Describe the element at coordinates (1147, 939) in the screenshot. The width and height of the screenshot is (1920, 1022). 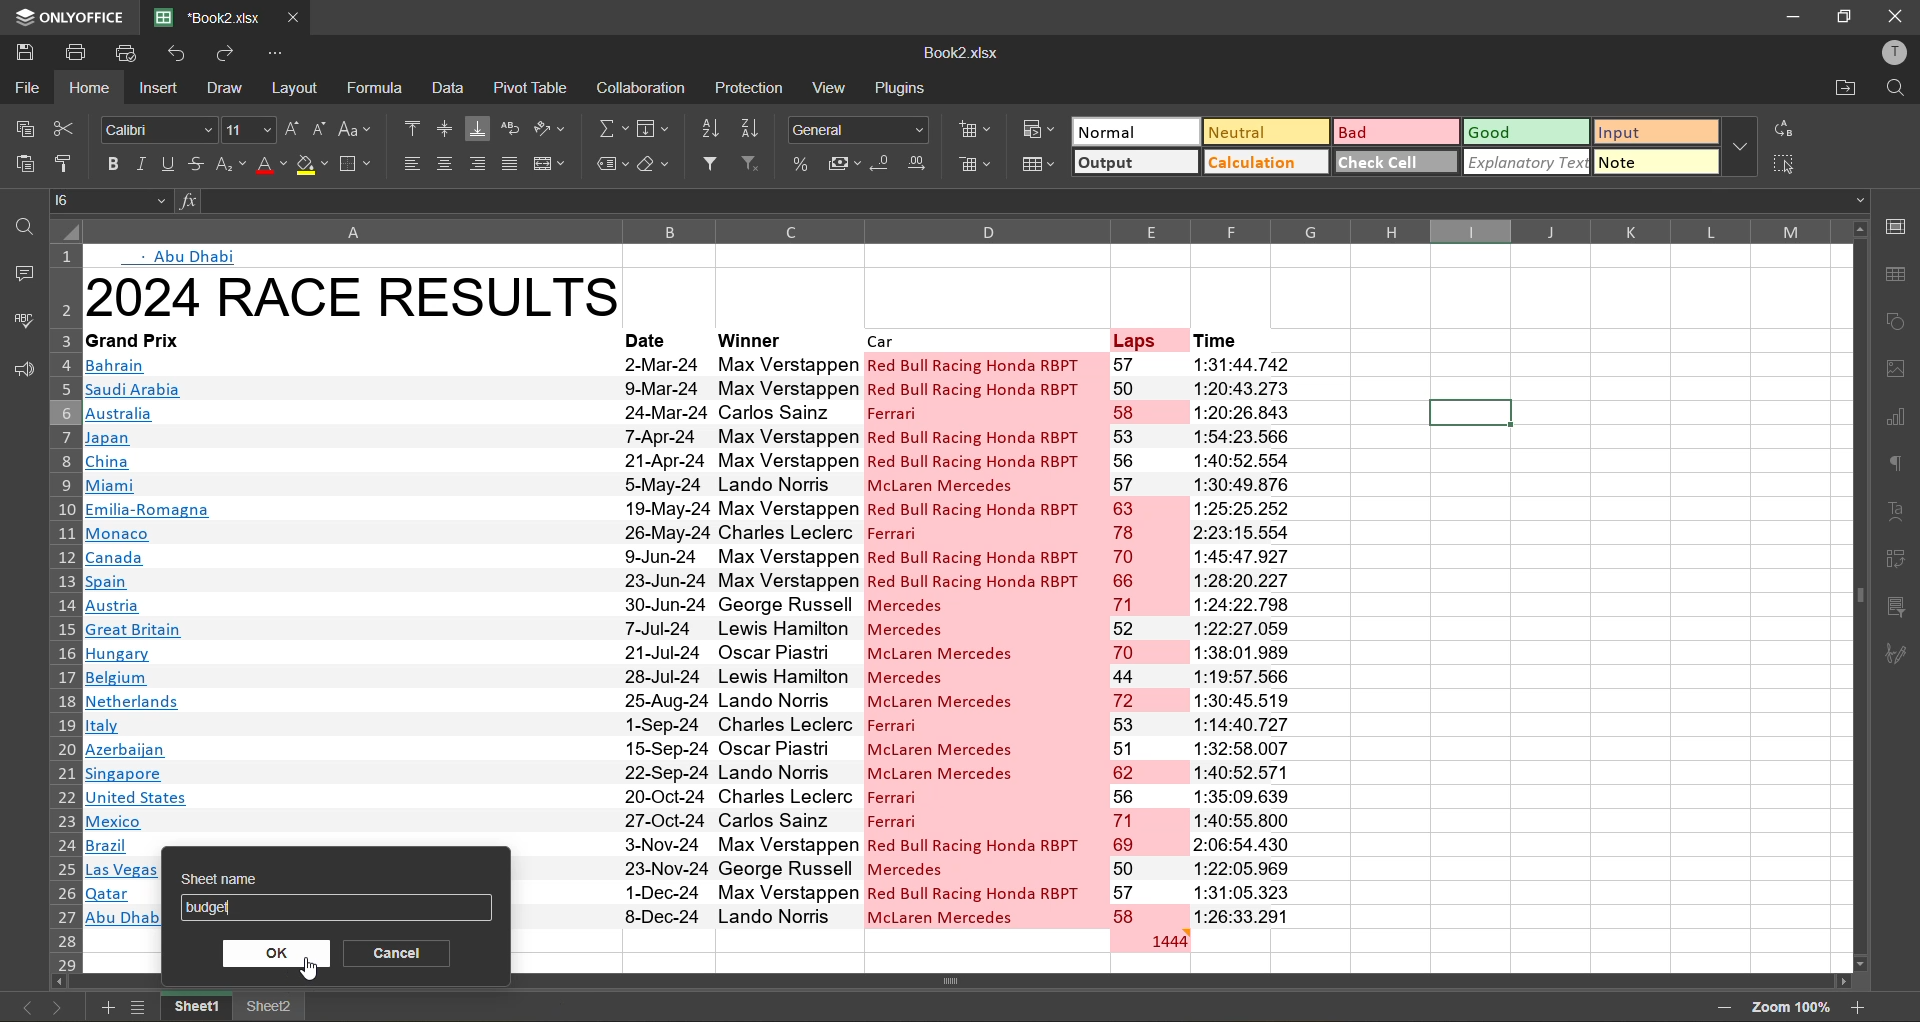
I see `total` at that location.